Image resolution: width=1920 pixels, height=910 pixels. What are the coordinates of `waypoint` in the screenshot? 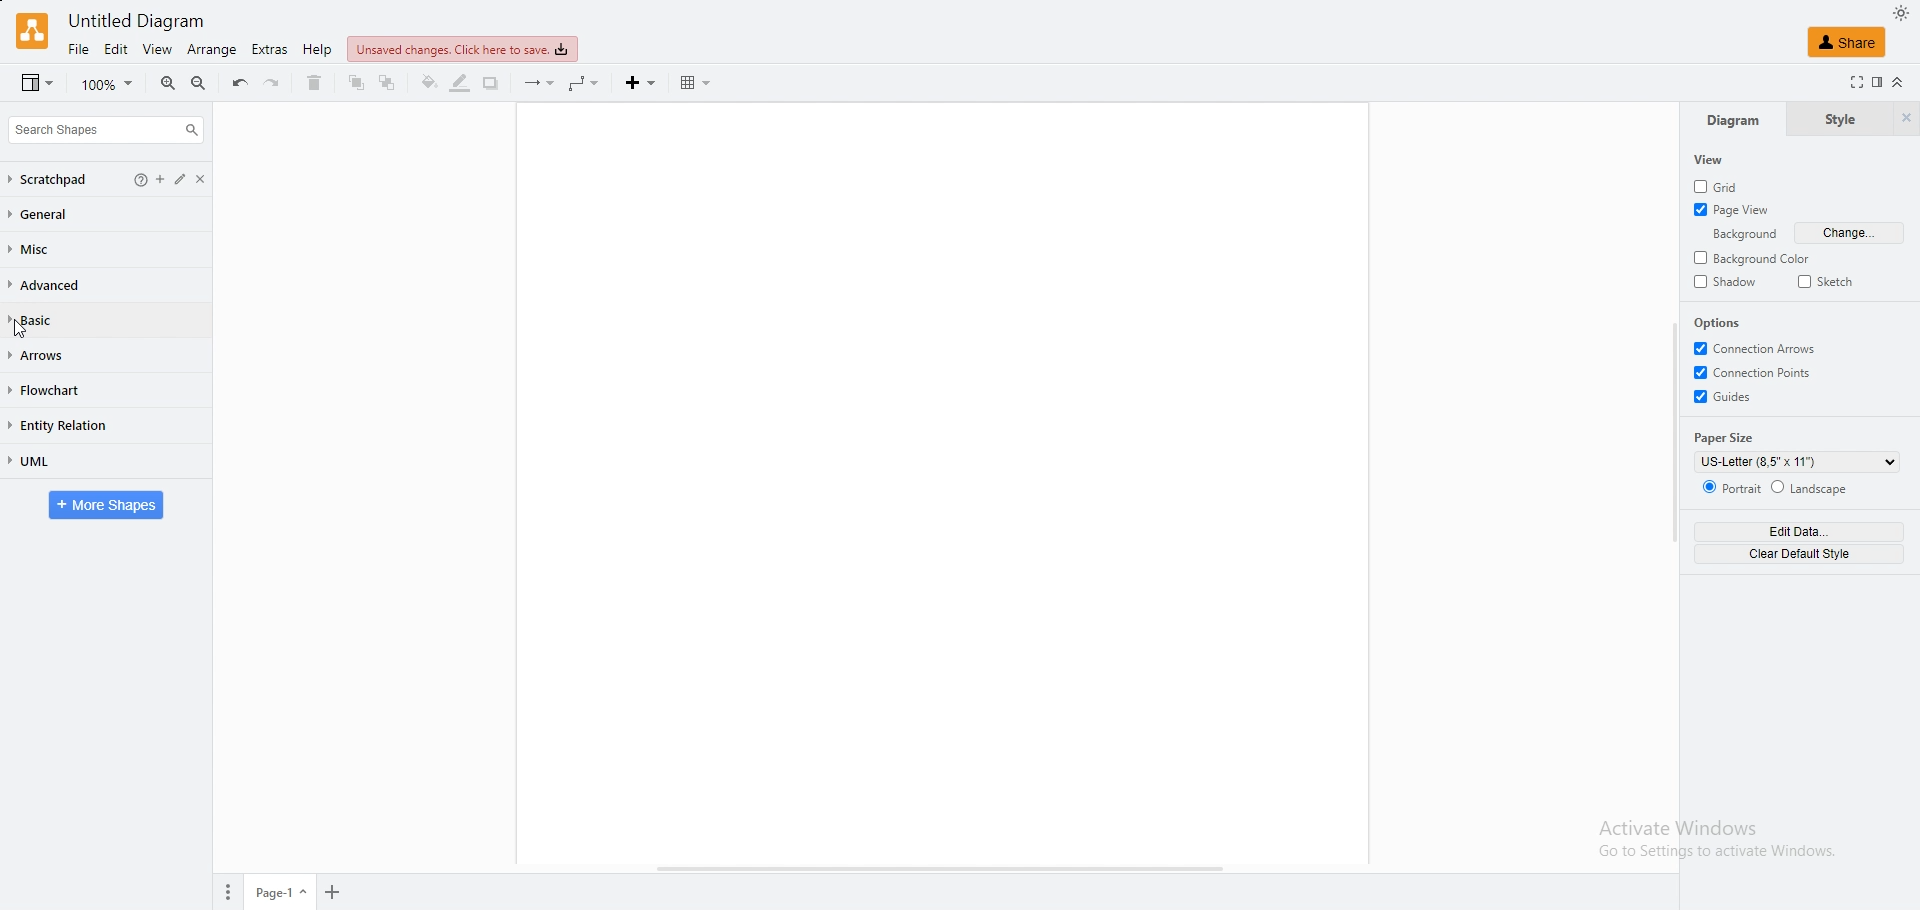 It's located at (586, 84).